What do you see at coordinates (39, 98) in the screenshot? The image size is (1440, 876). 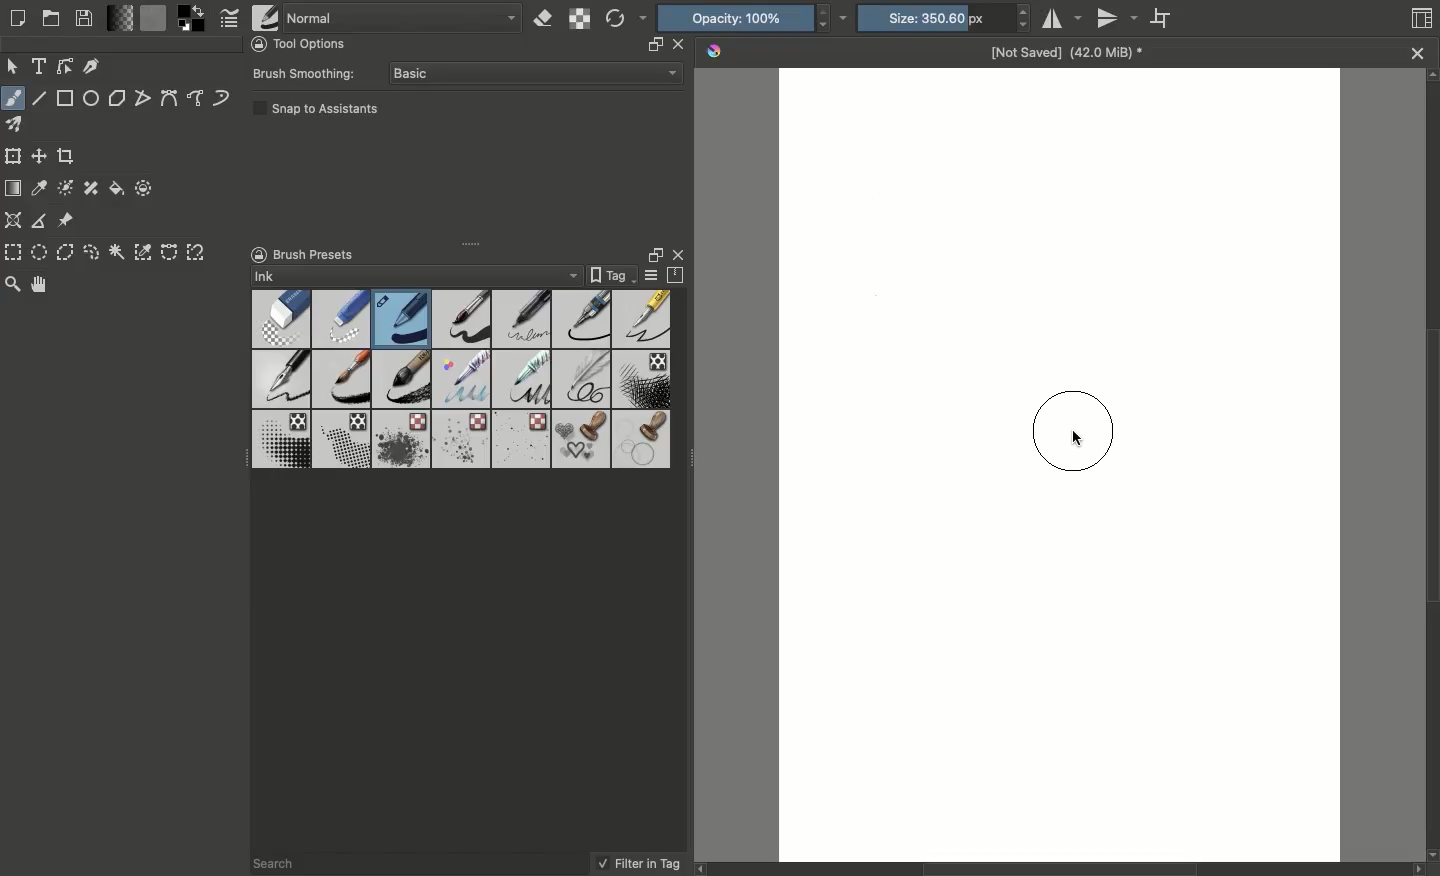 I see `Line` at bounding box center [39, 98].